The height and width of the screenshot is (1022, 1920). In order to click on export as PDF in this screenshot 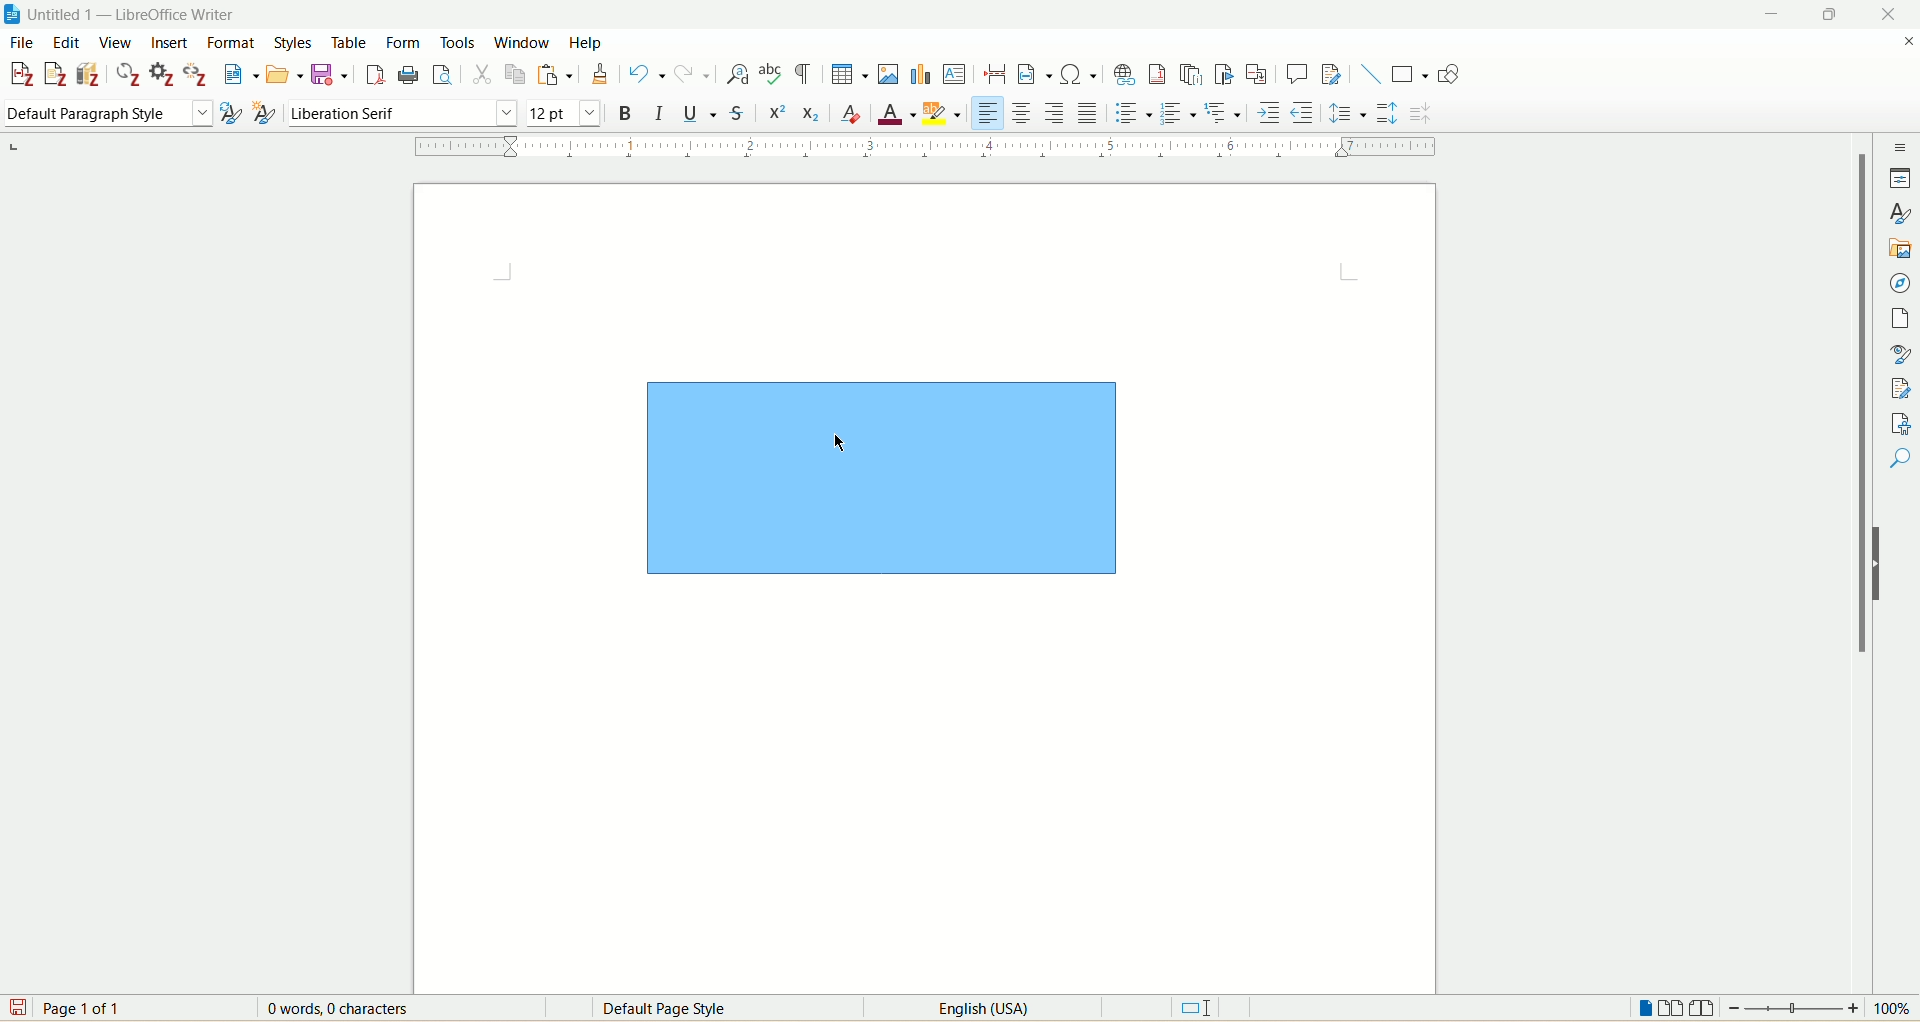, I will do `click(375, 78)`.